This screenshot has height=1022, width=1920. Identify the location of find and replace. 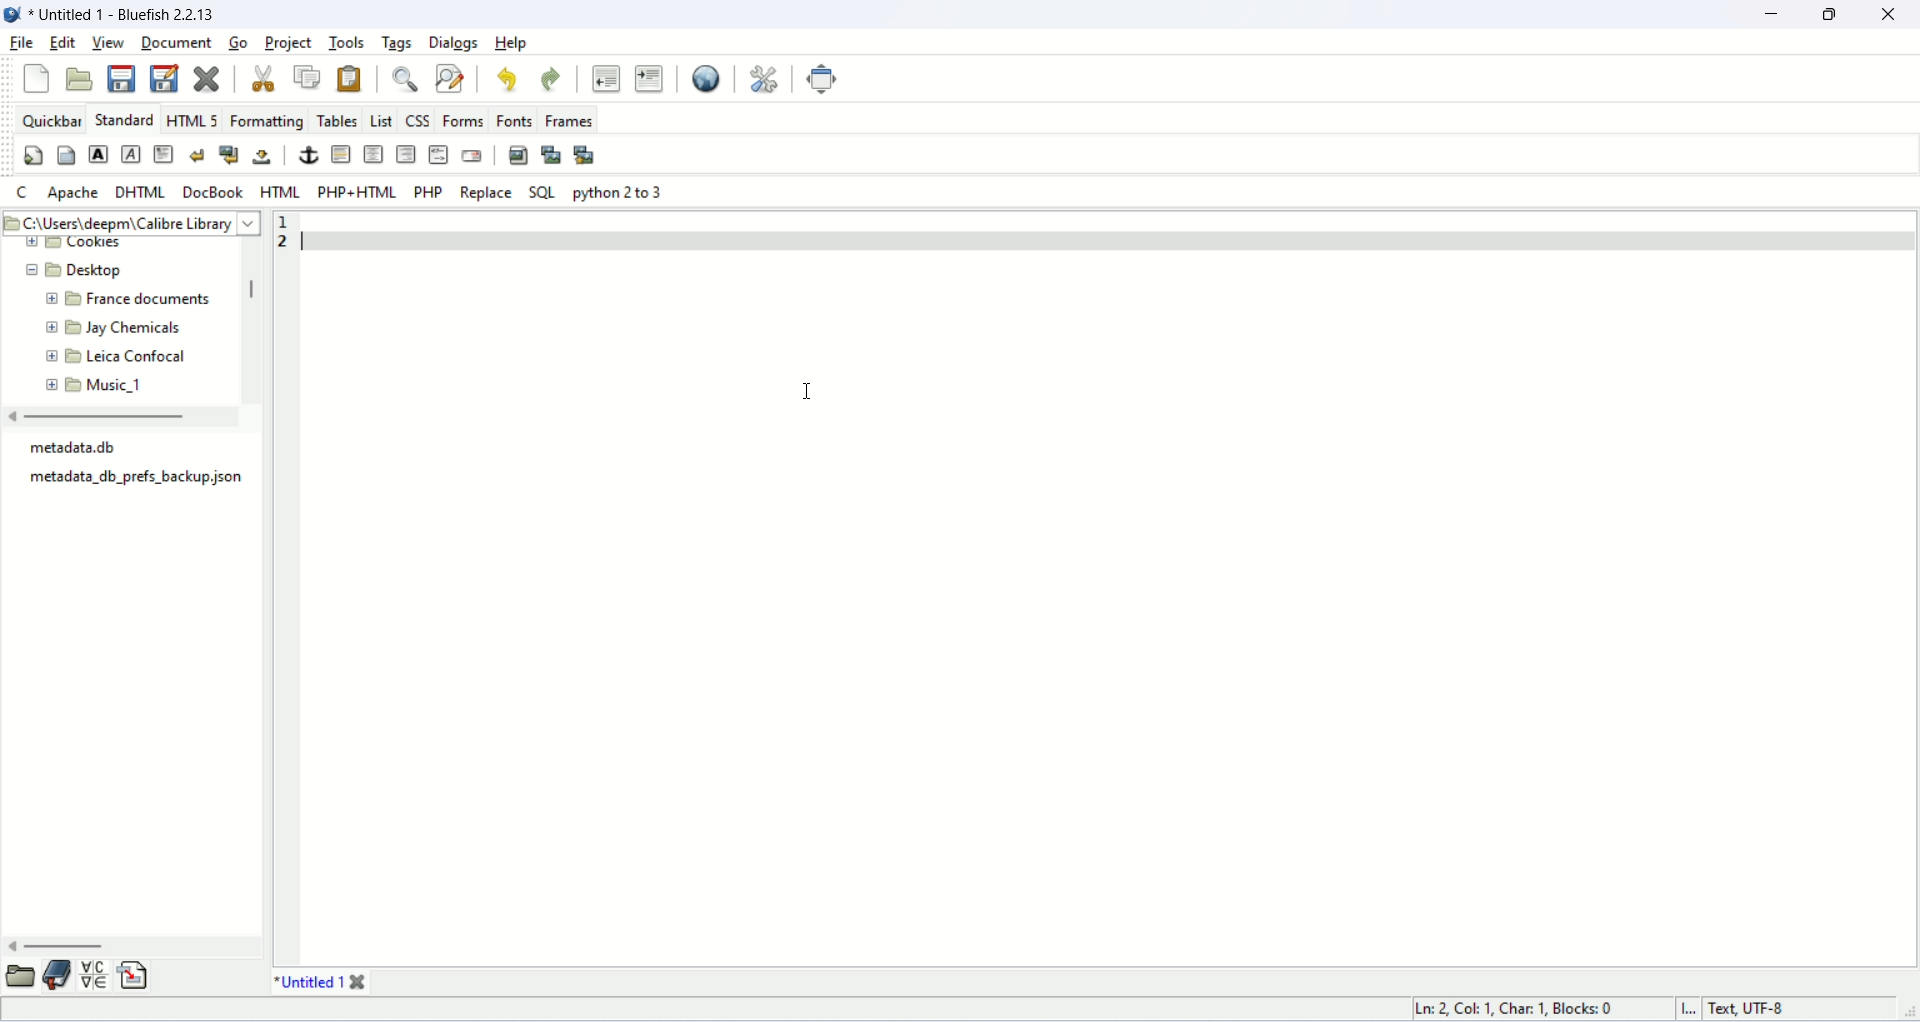
(453, 80).